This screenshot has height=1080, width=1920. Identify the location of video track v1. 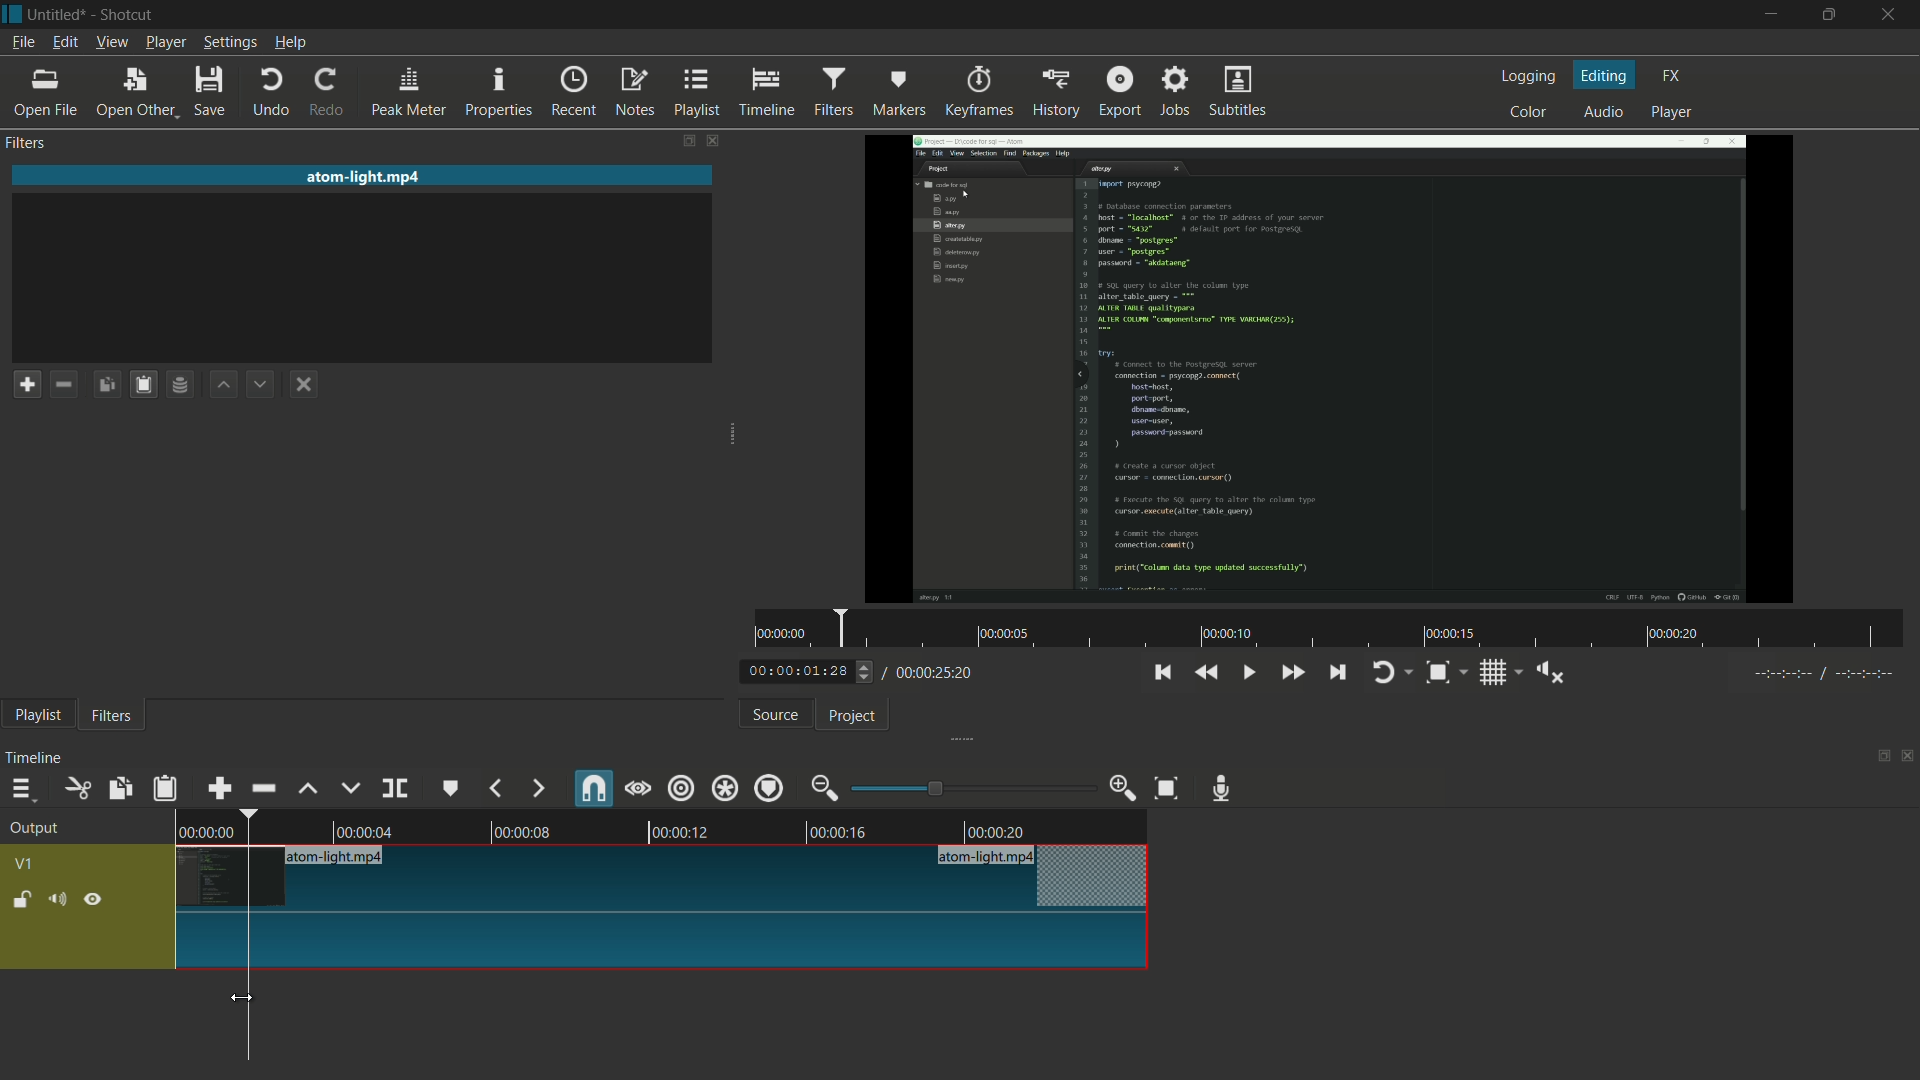
(664, 943).